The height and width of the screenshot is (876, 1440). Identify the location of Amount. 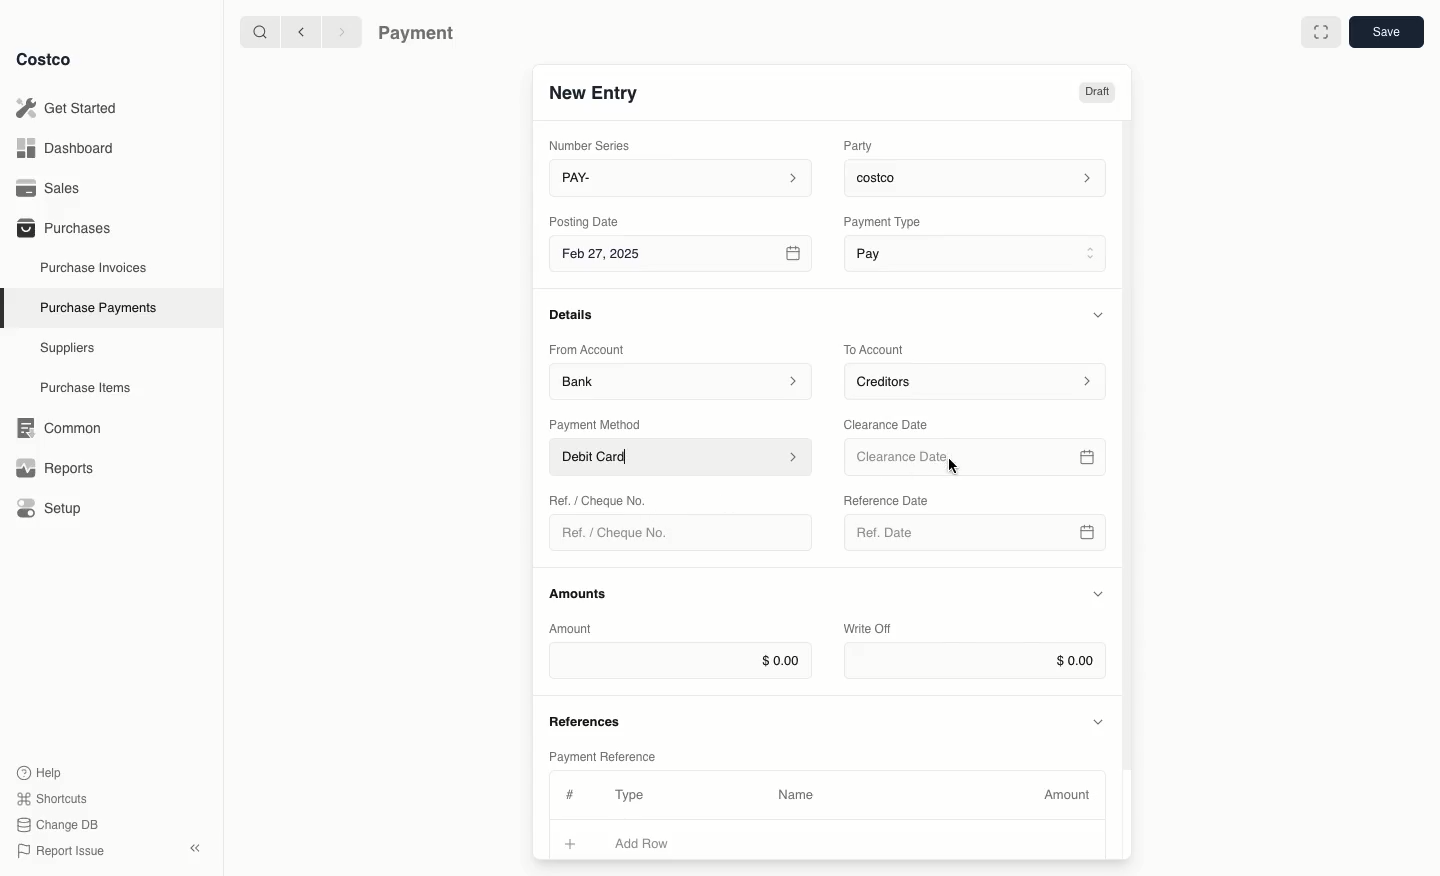
(574, 628).